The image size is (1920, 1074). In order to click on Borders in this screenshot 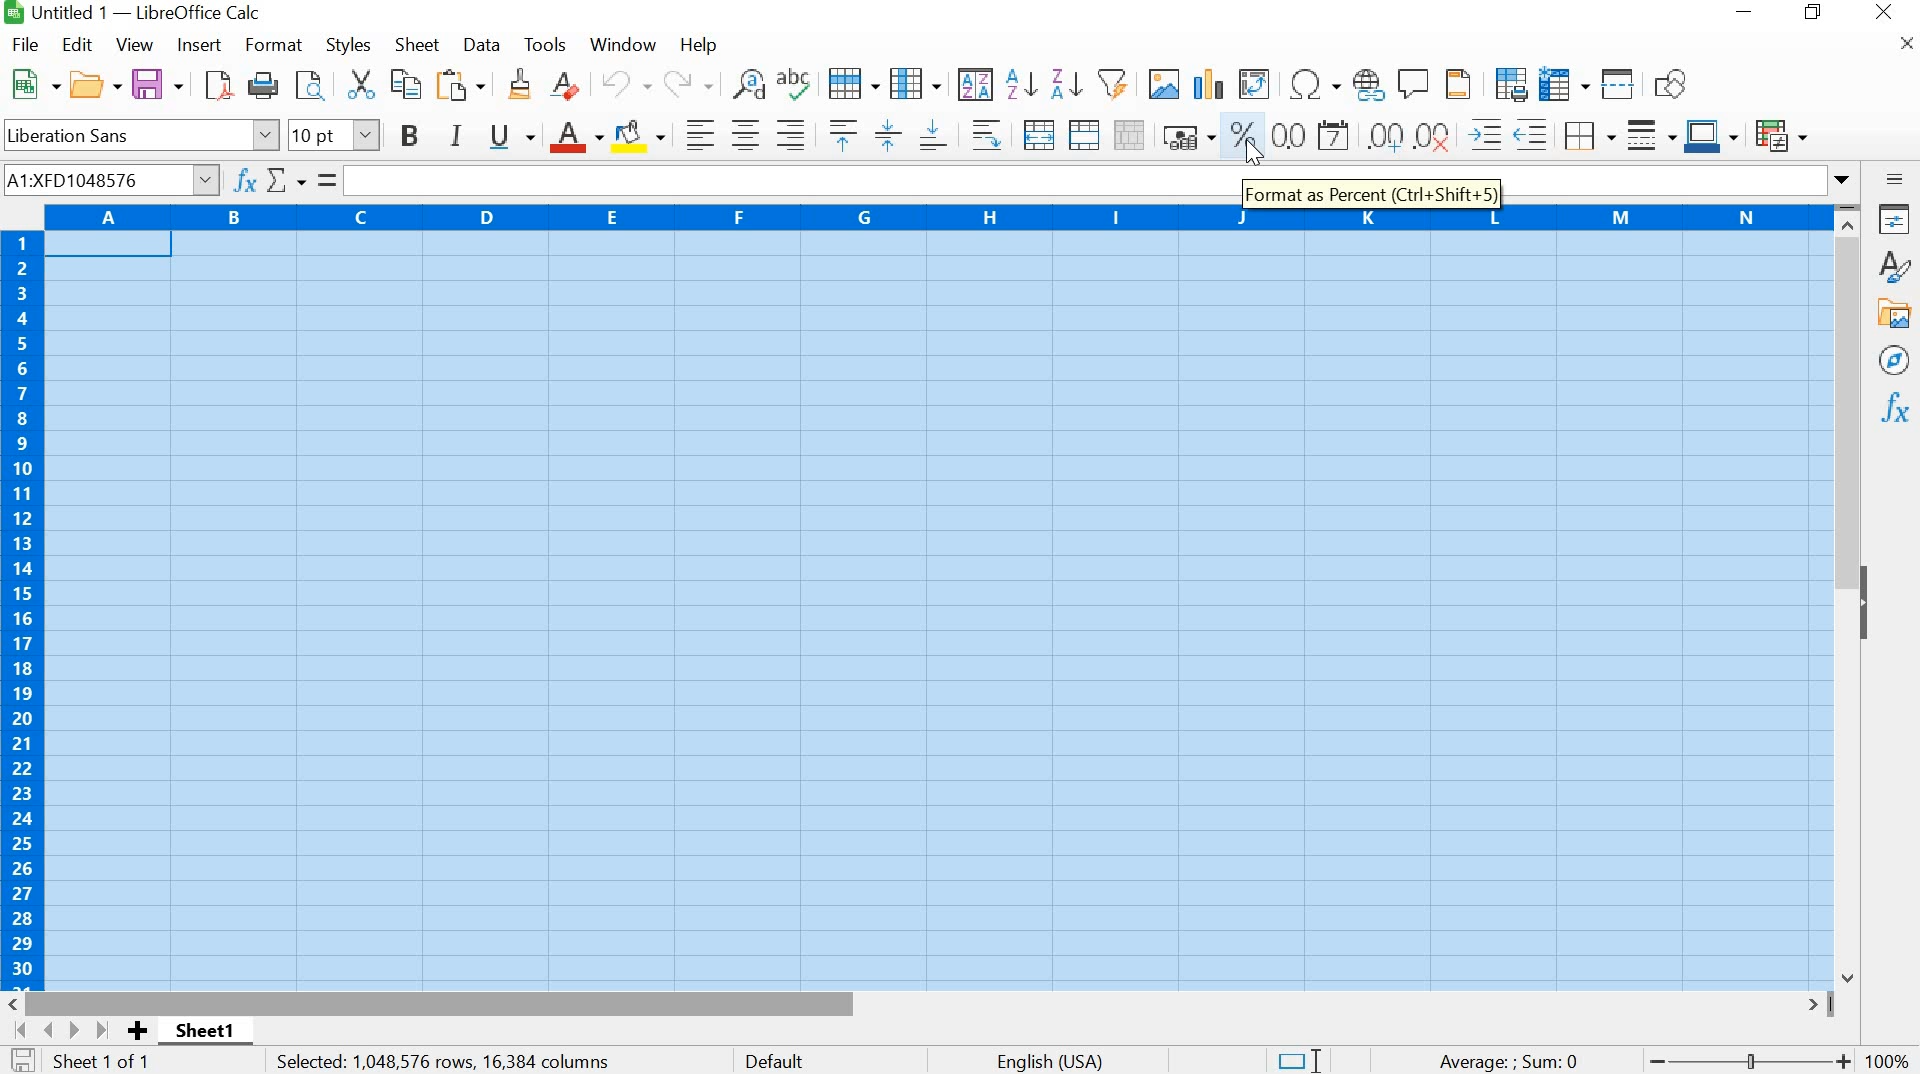, I will do `click(1586, 134)`.